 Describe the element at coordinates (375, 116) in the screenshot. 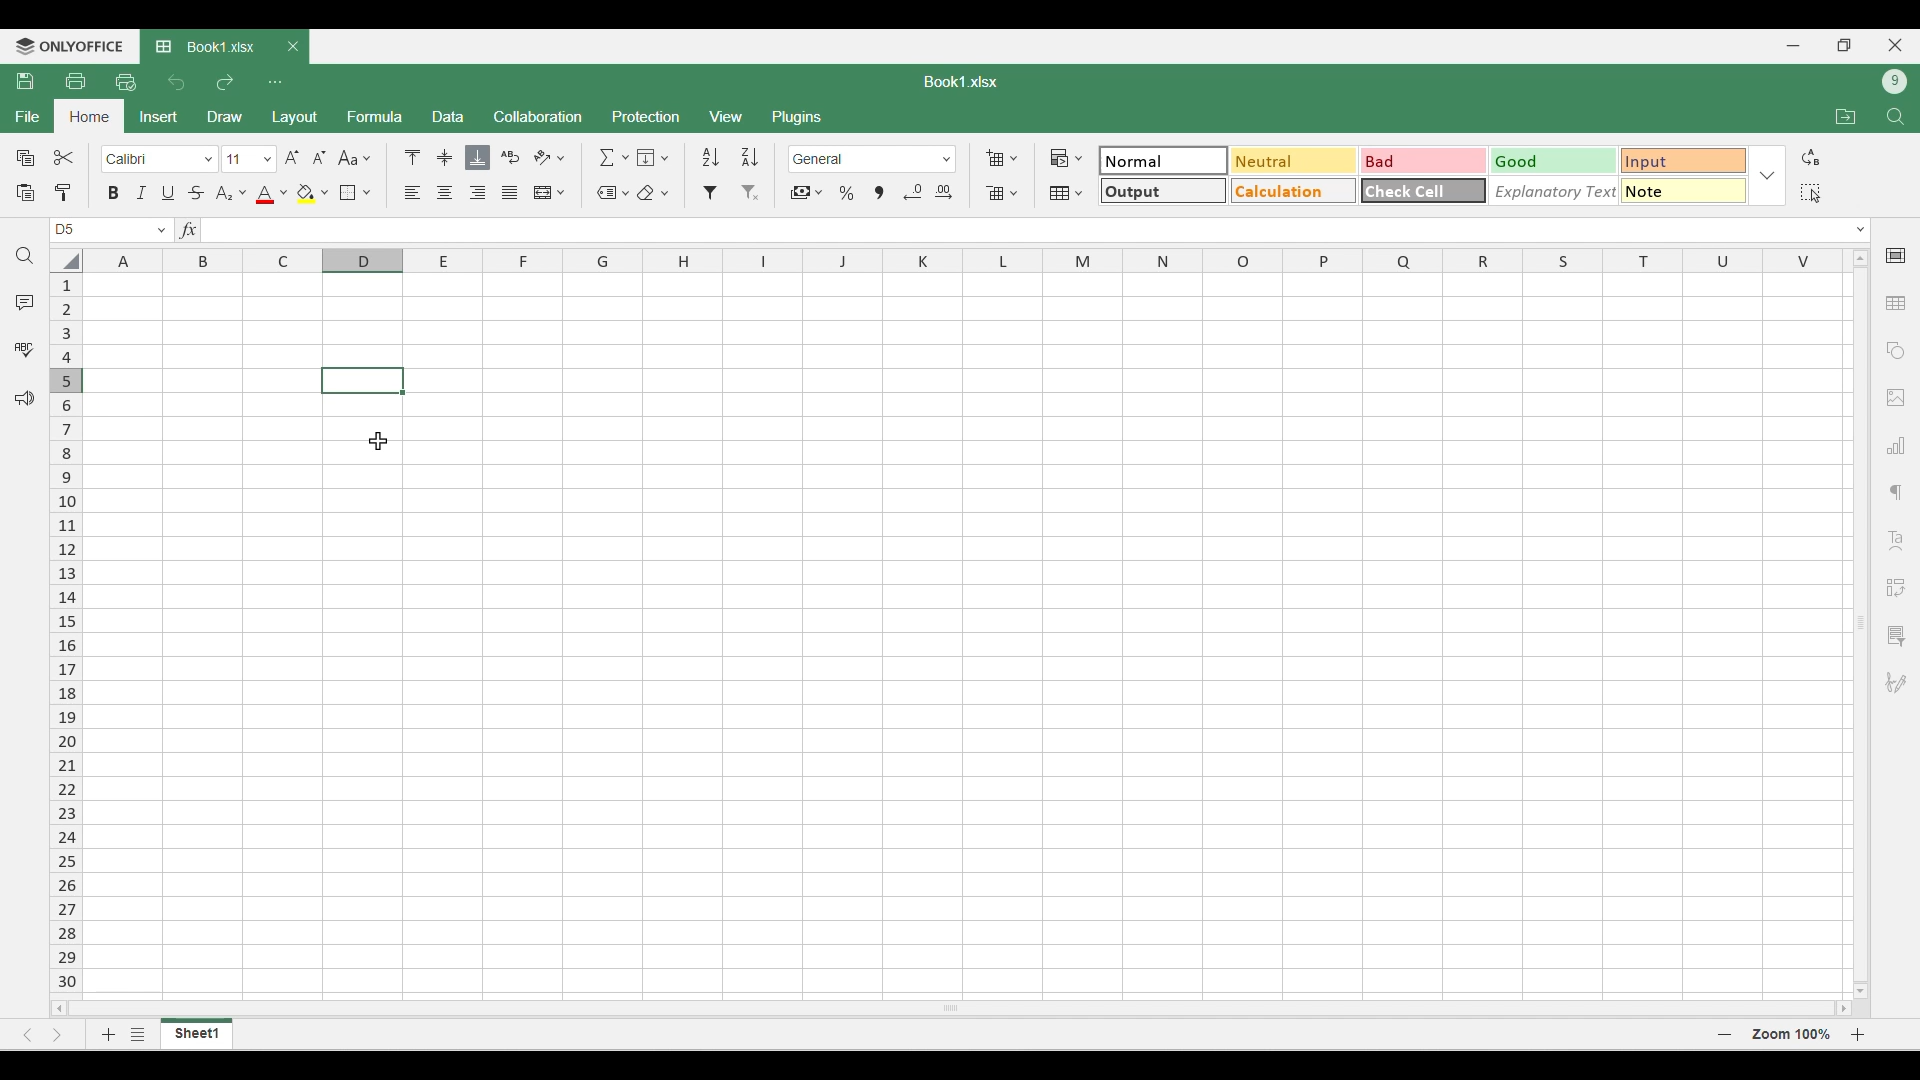

I see `Formula menu` at that location.